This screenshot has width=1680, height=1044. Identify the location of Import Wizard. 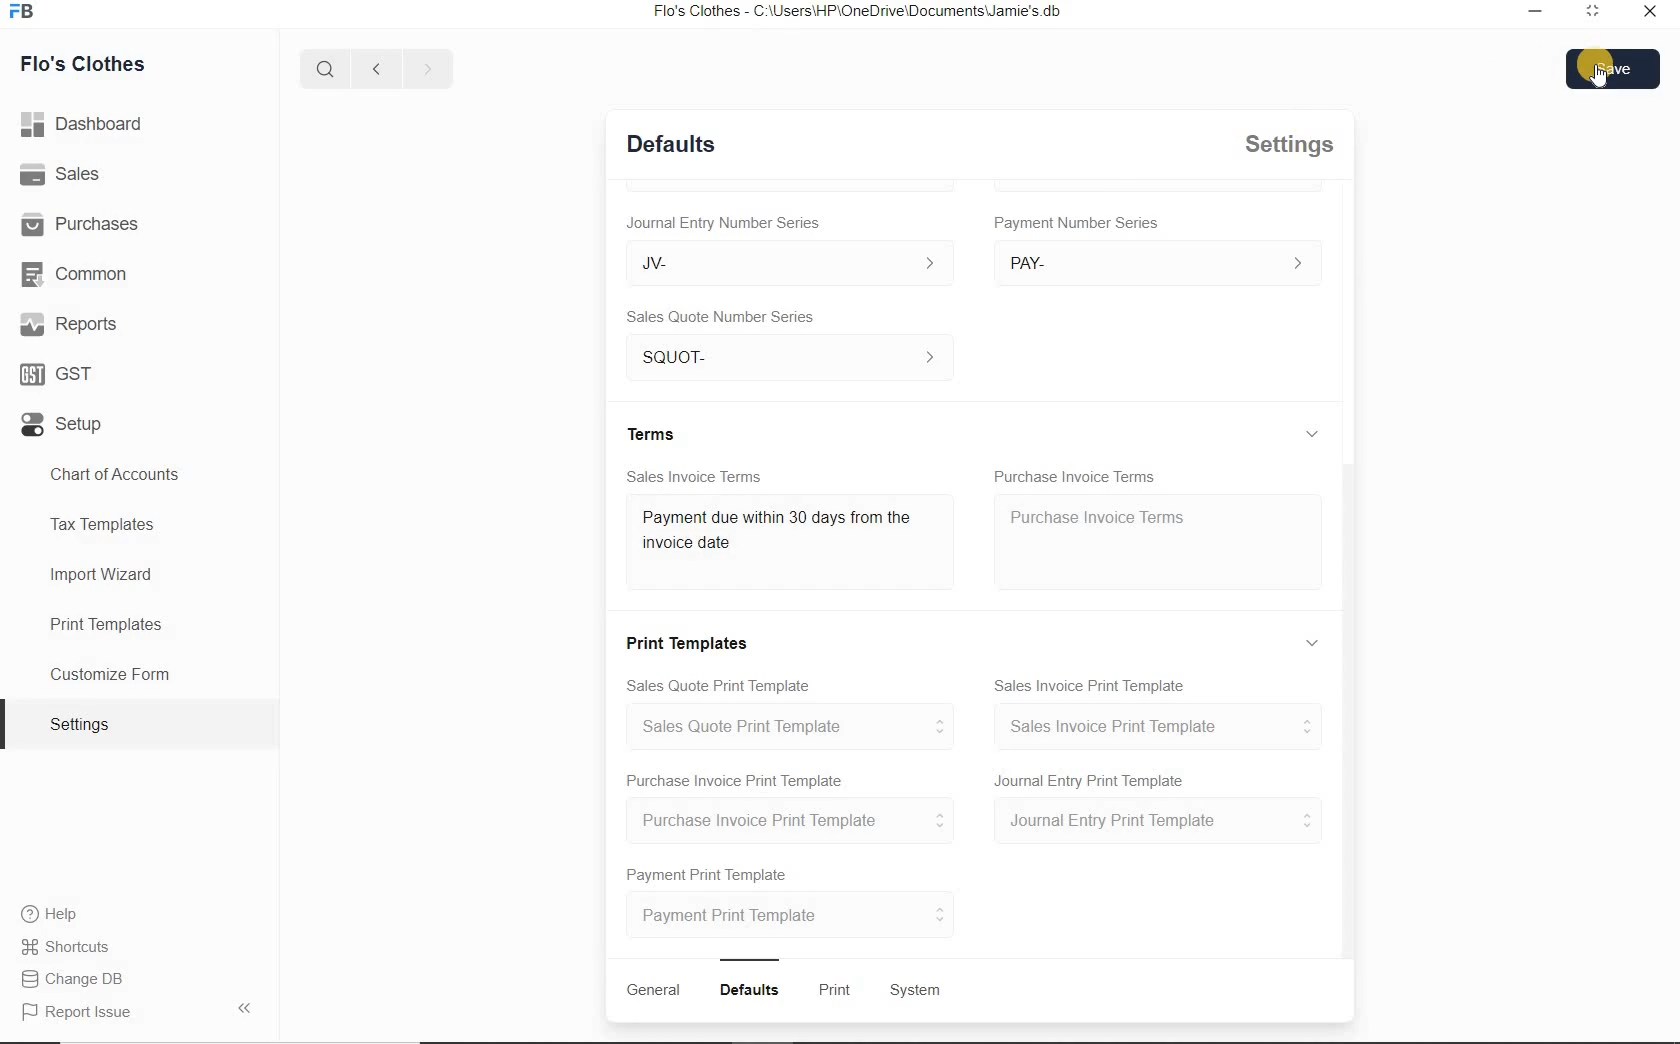
(138, 576).